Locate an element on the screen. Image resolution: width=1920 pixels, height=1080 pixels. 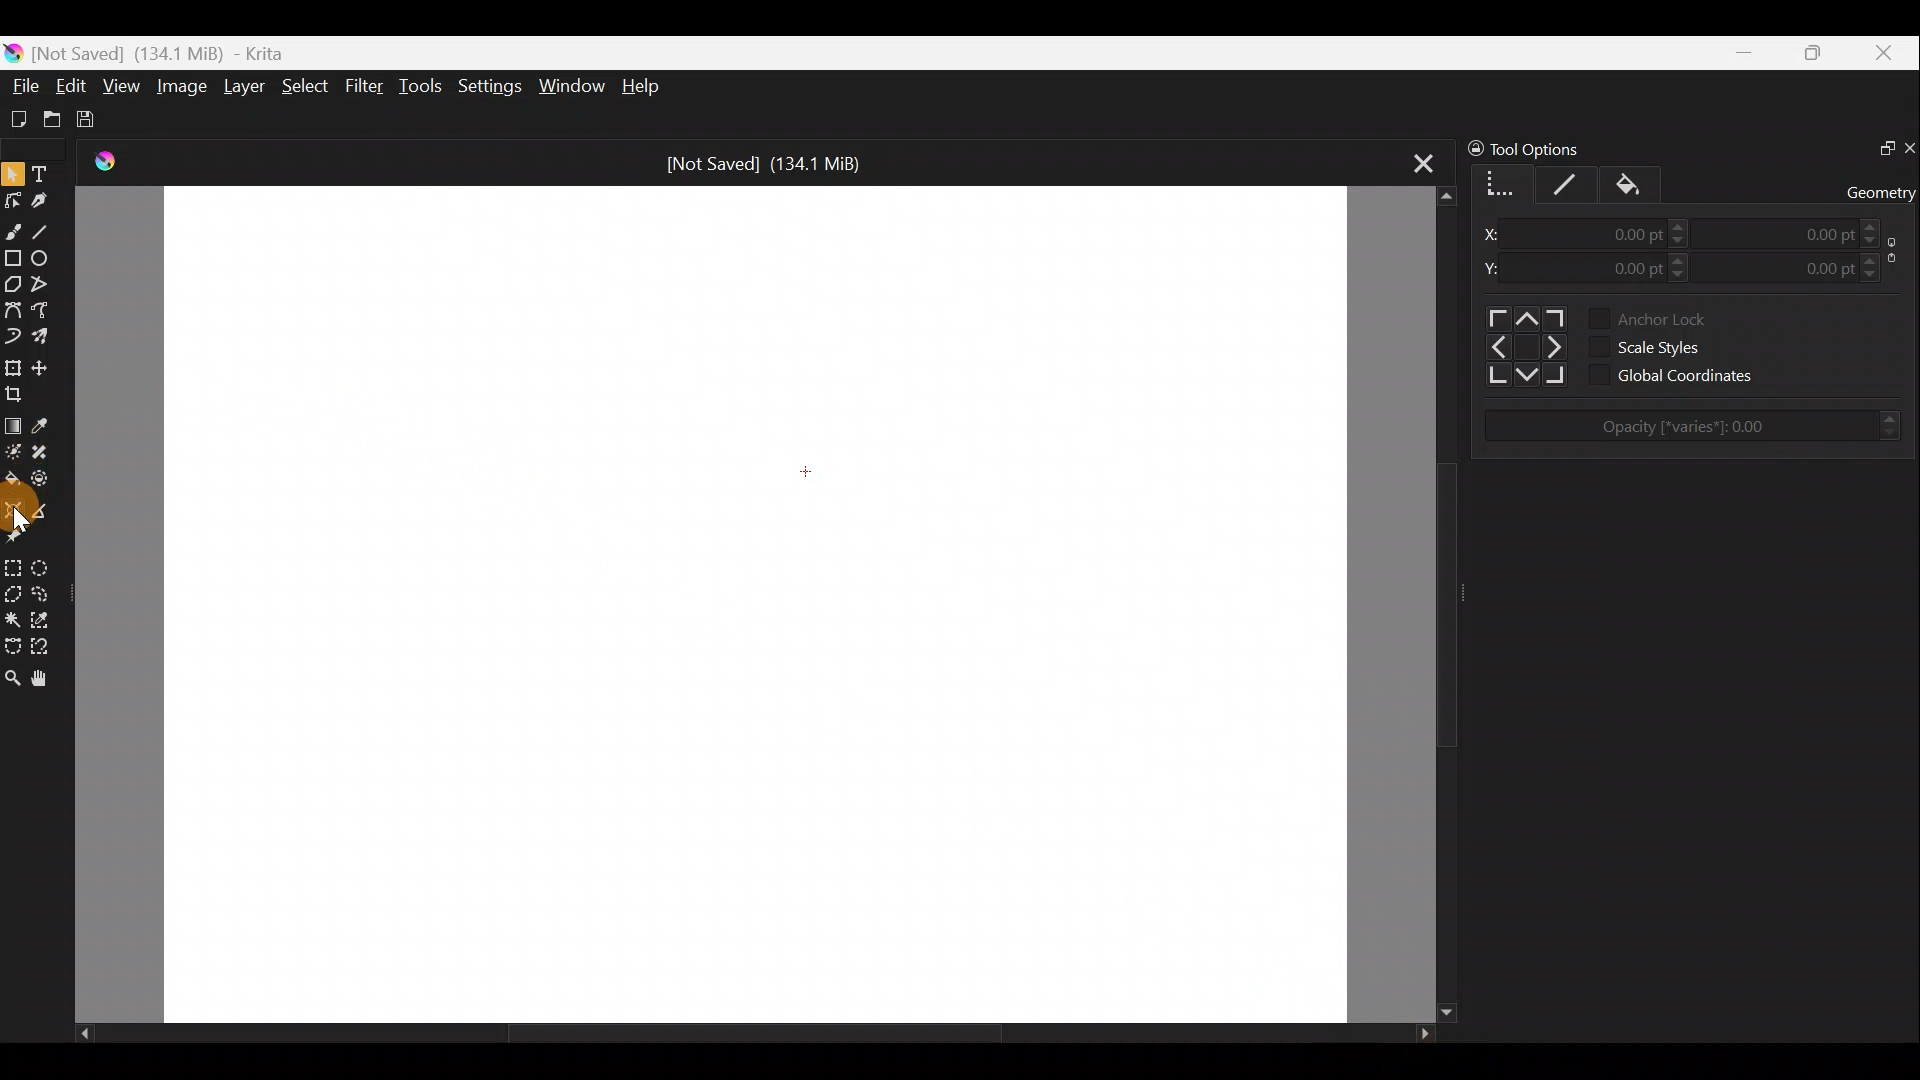
Save is located at coordinates (98, 120).